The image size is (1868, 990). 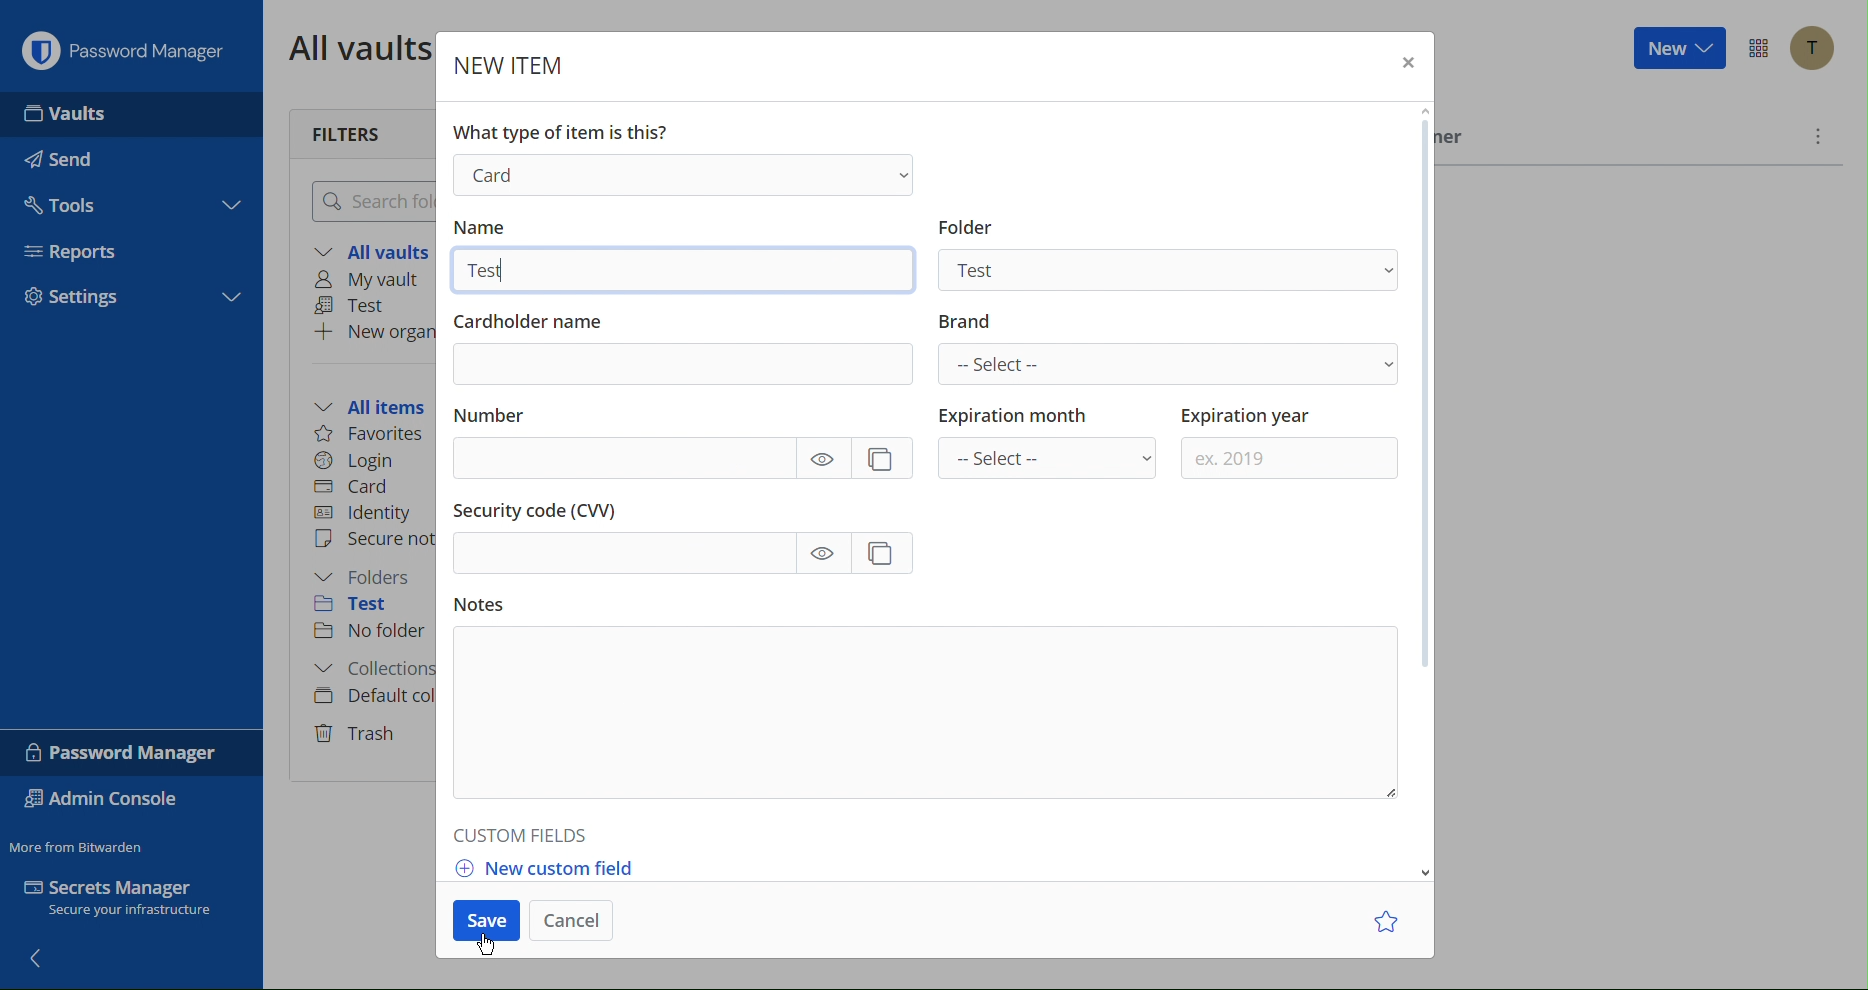 What do you see at coordinates (372, 332) in the screenshot?
I see `New organization` at bounding box center [372, 332].